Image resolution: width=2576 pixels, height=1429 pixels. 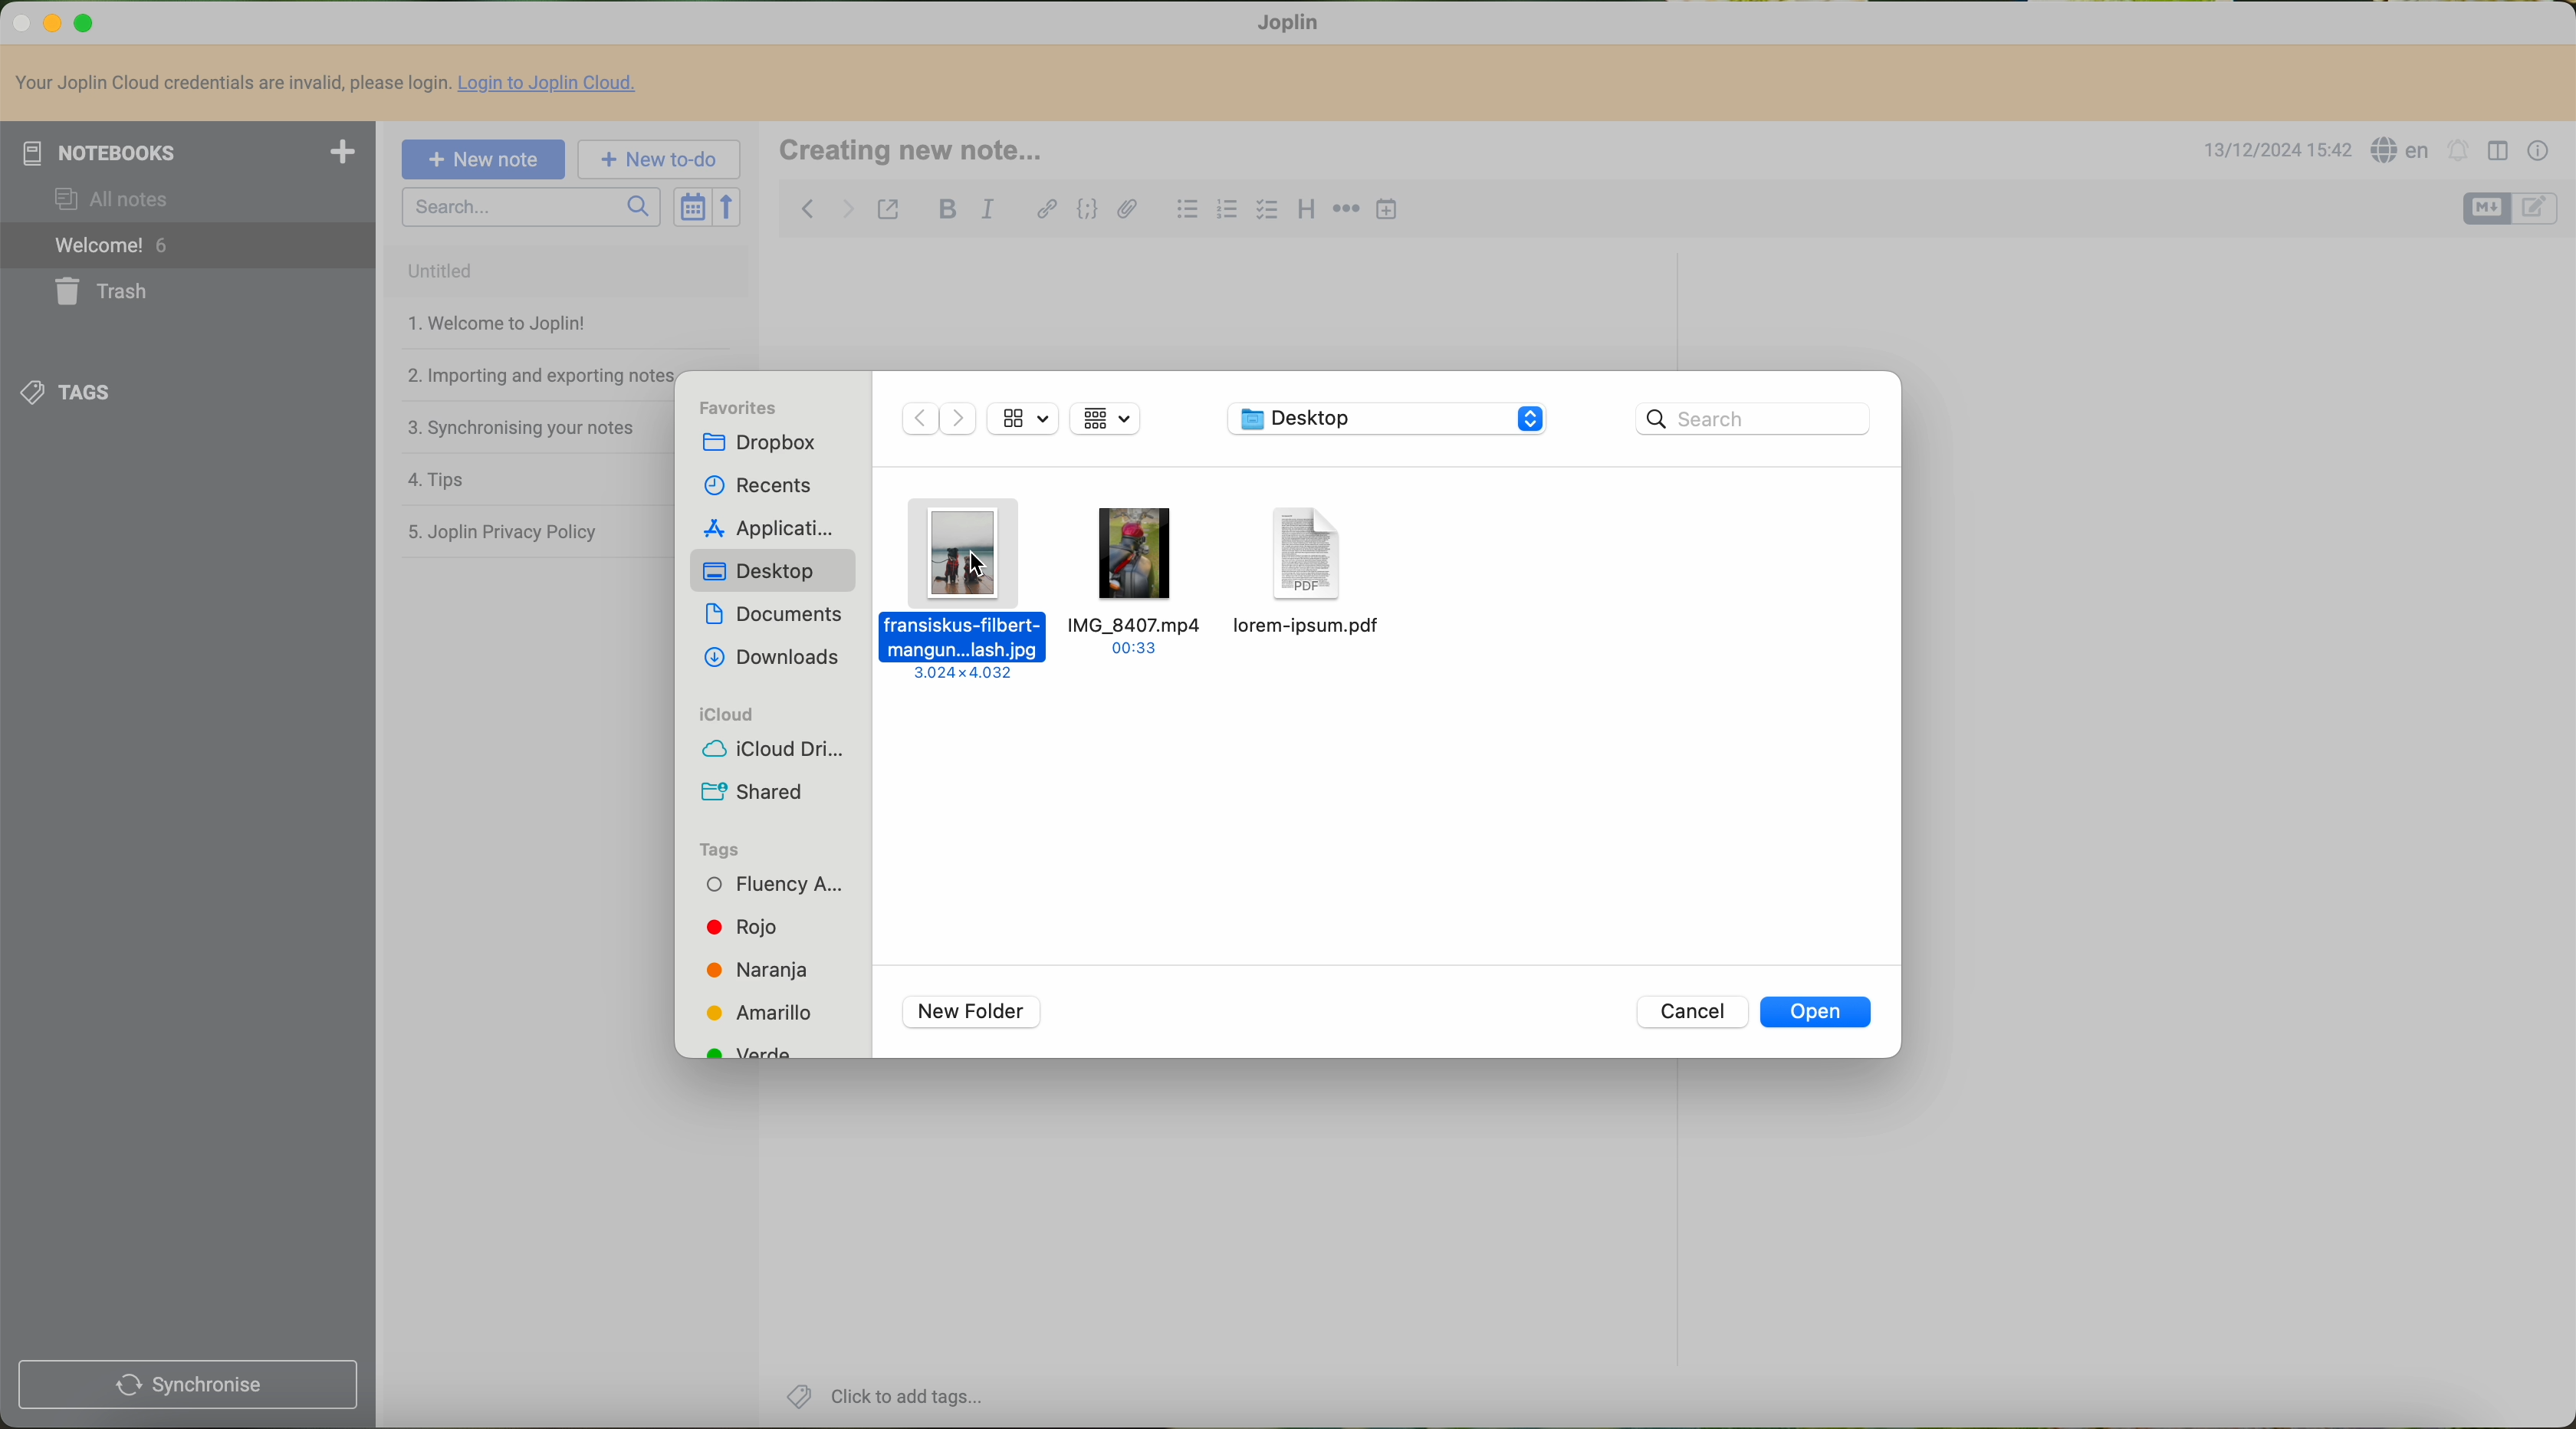 I want to click on search bar, so click(x=531, y=207).